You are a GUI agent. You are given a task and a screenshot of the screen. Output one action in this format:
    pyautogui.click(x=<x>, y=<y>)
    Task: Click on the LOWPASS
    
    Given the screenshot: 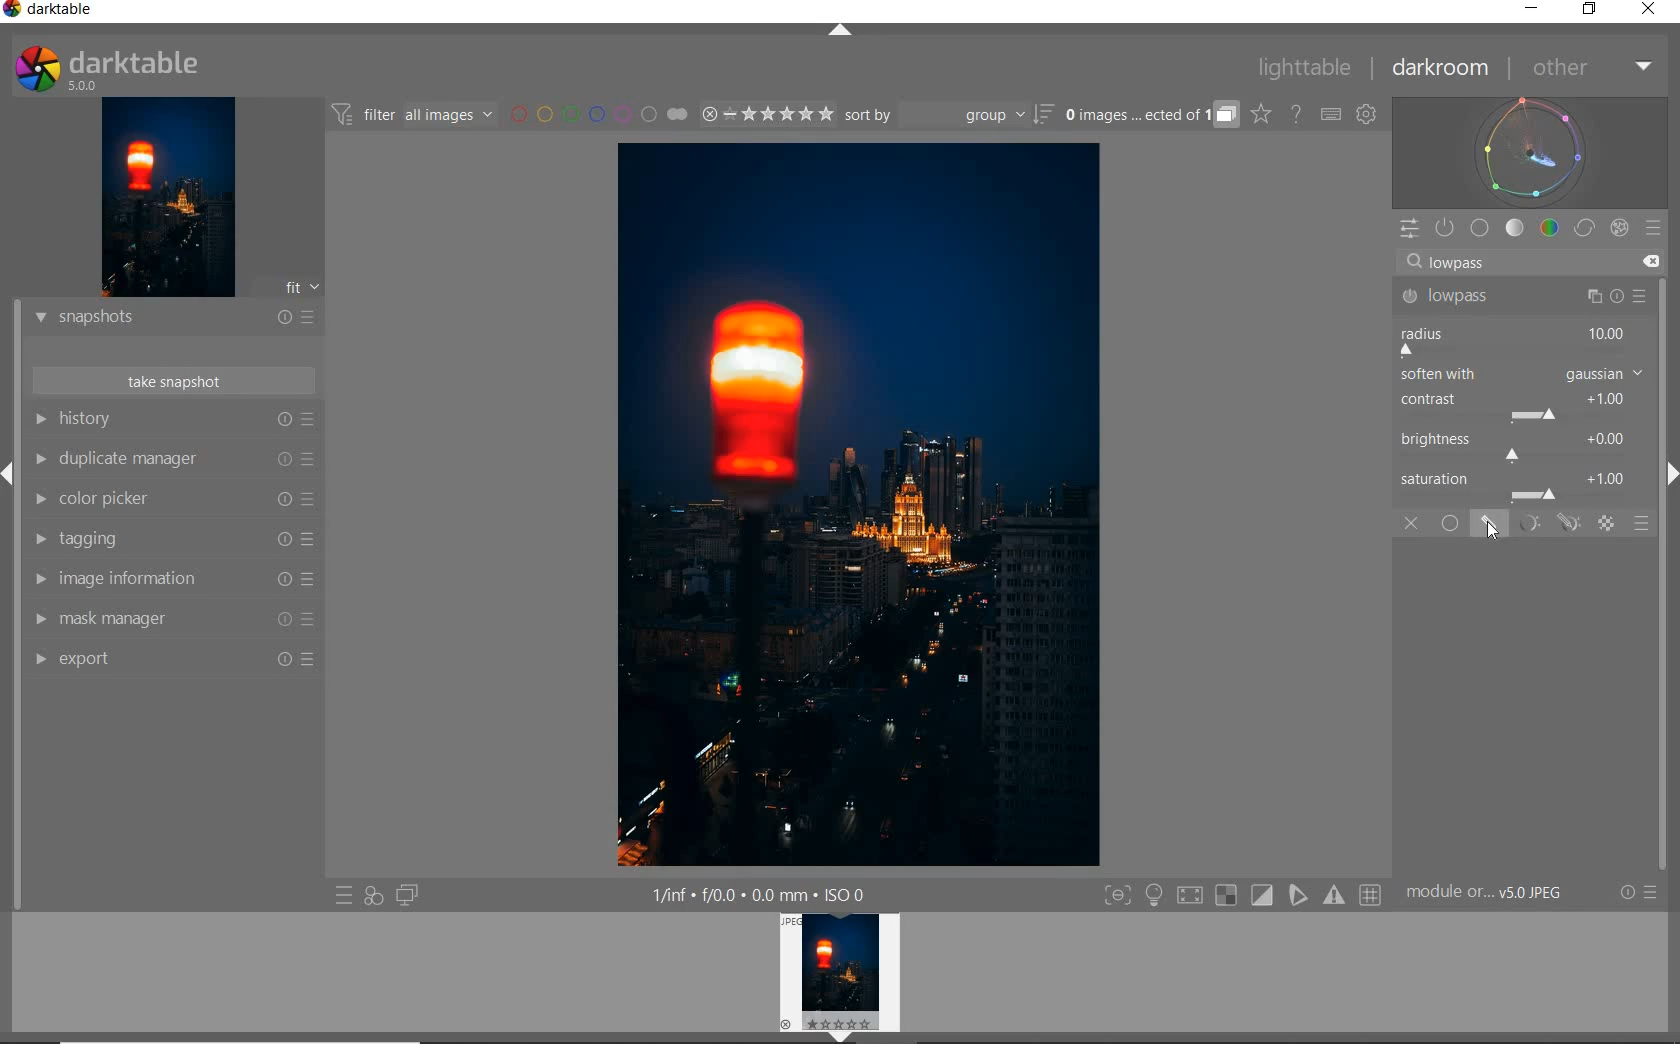 What is the action you would take?
    pyautogui.click(x=1470, y=298)
    